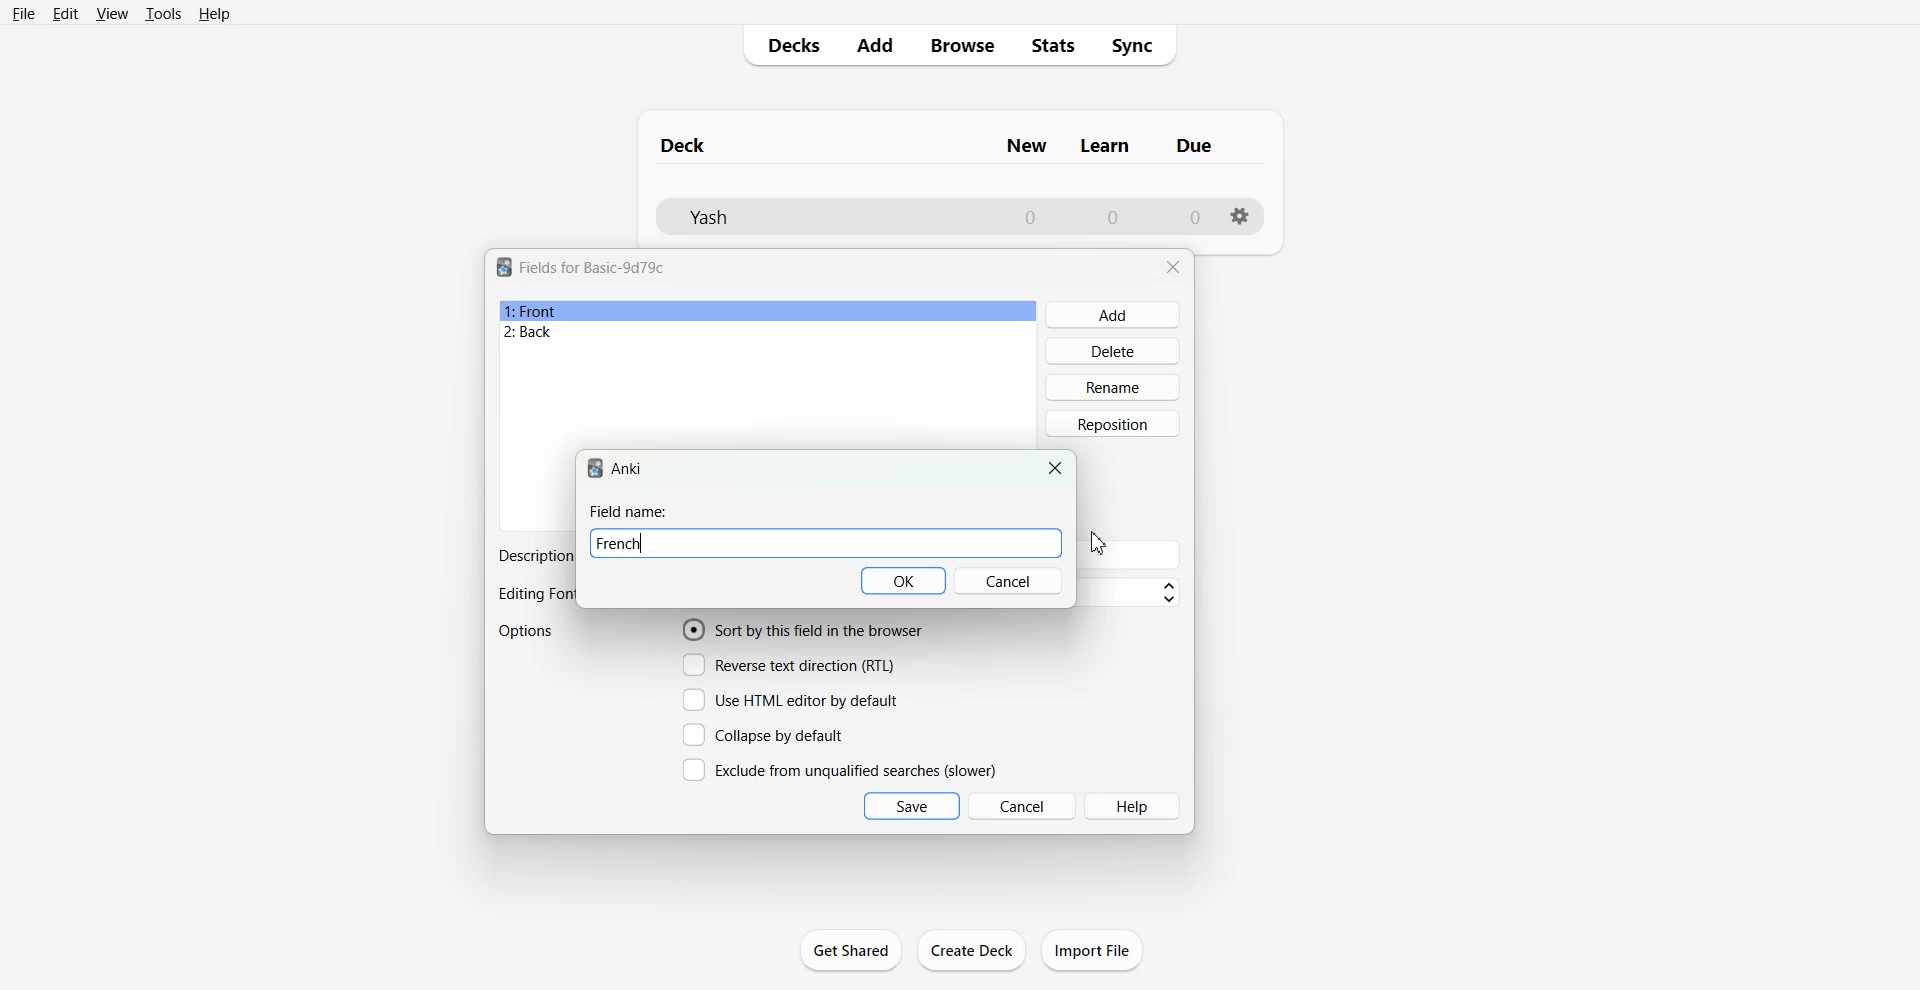  I want to click on Cursor, so click(1098, 543).